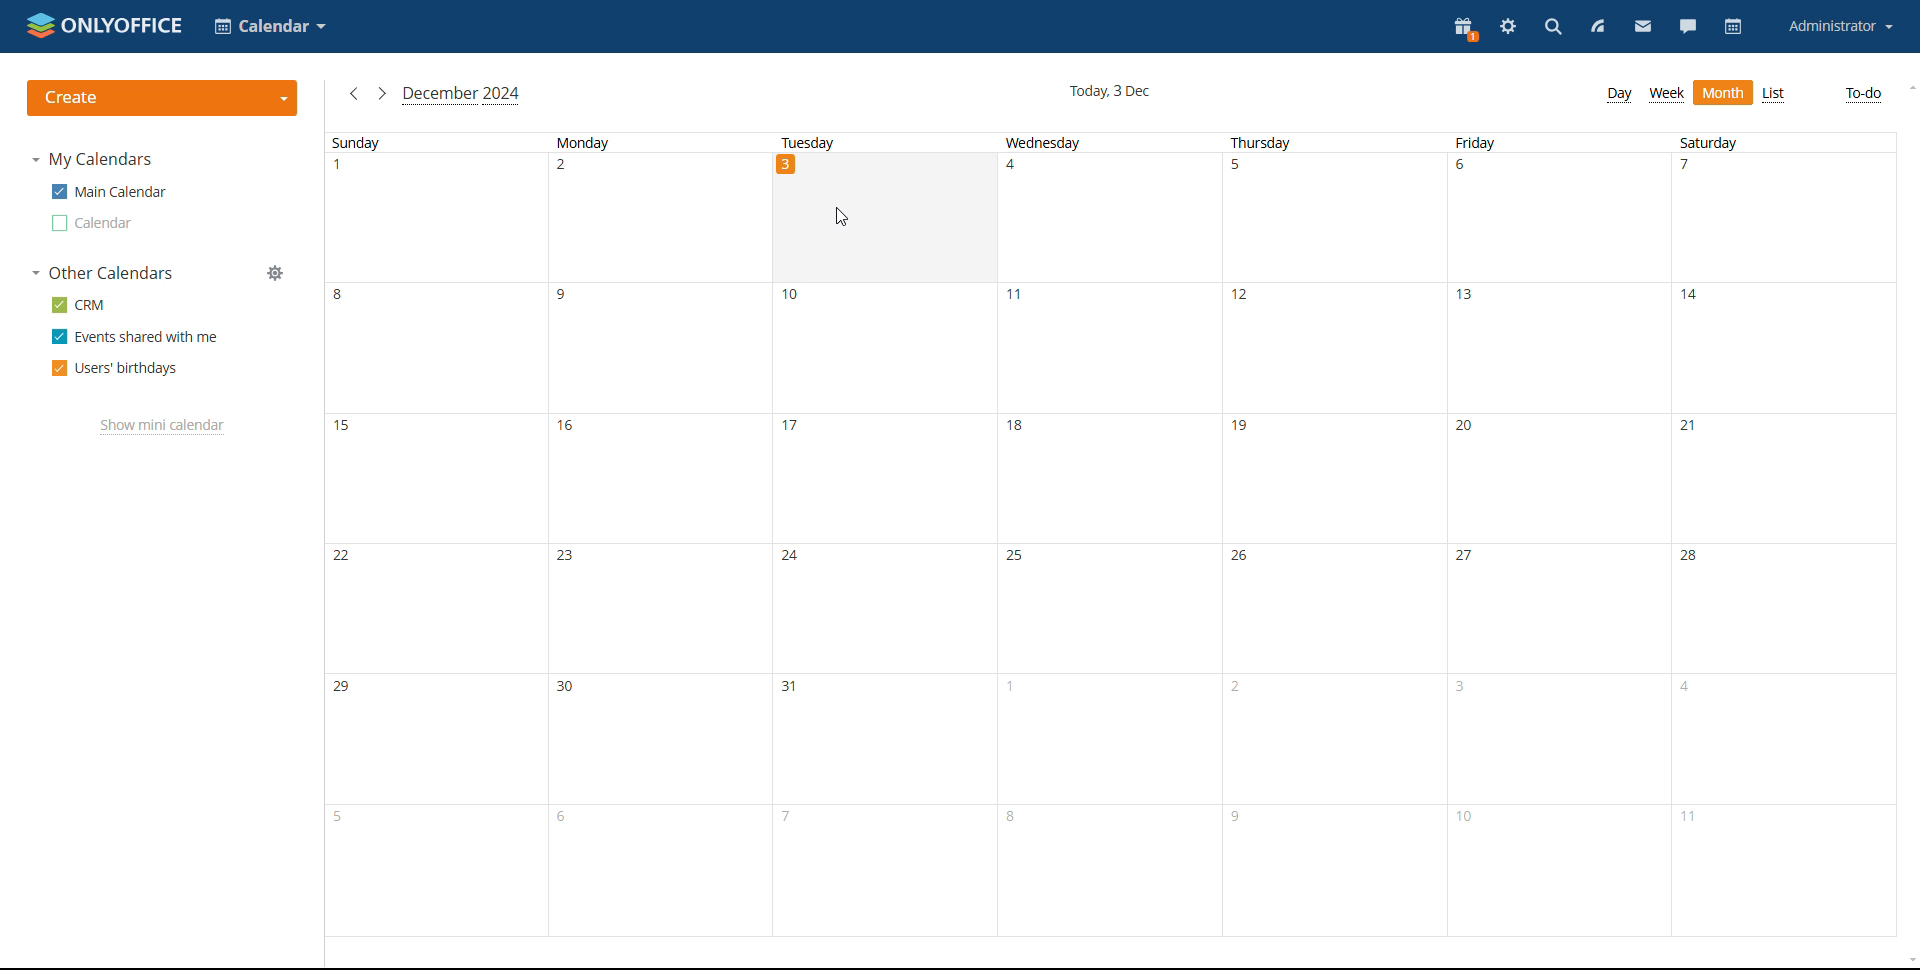 Image resolution: width=1920 pixels, height=970 pixels. Describe the element at coordinates (1908, 87) in the screenshot. I see `scroll up` at that location.